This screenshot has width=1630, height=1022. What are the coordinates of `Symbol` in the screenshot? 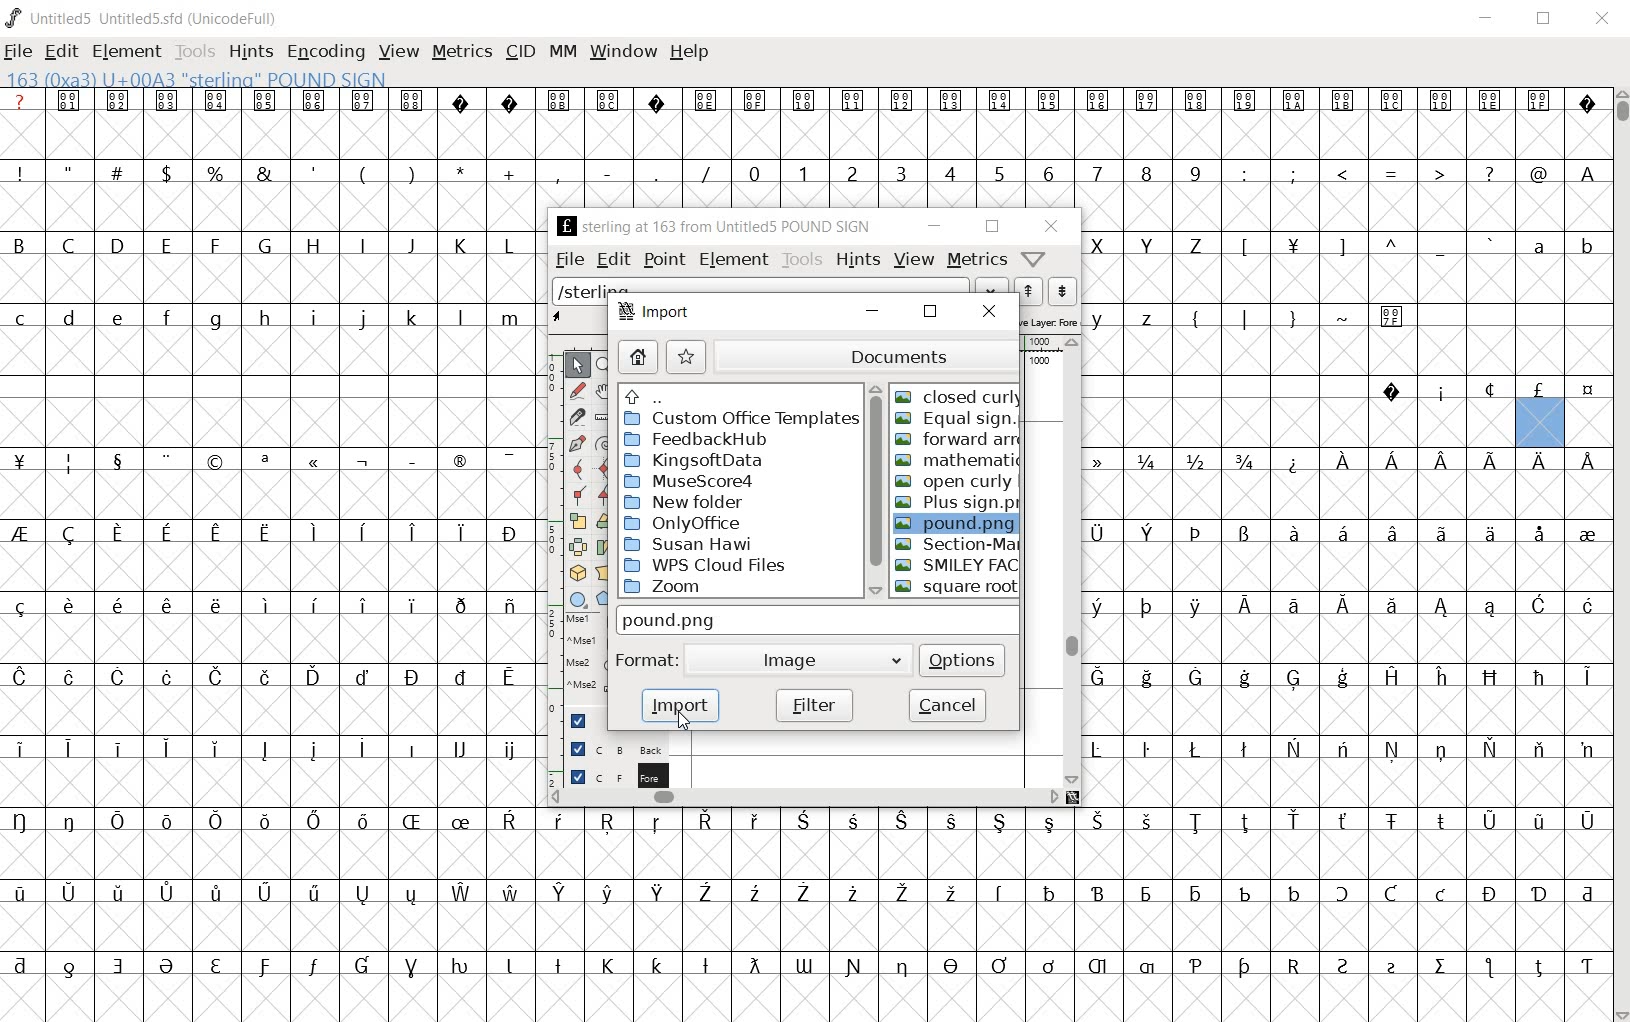 It's located at (1540, 102).